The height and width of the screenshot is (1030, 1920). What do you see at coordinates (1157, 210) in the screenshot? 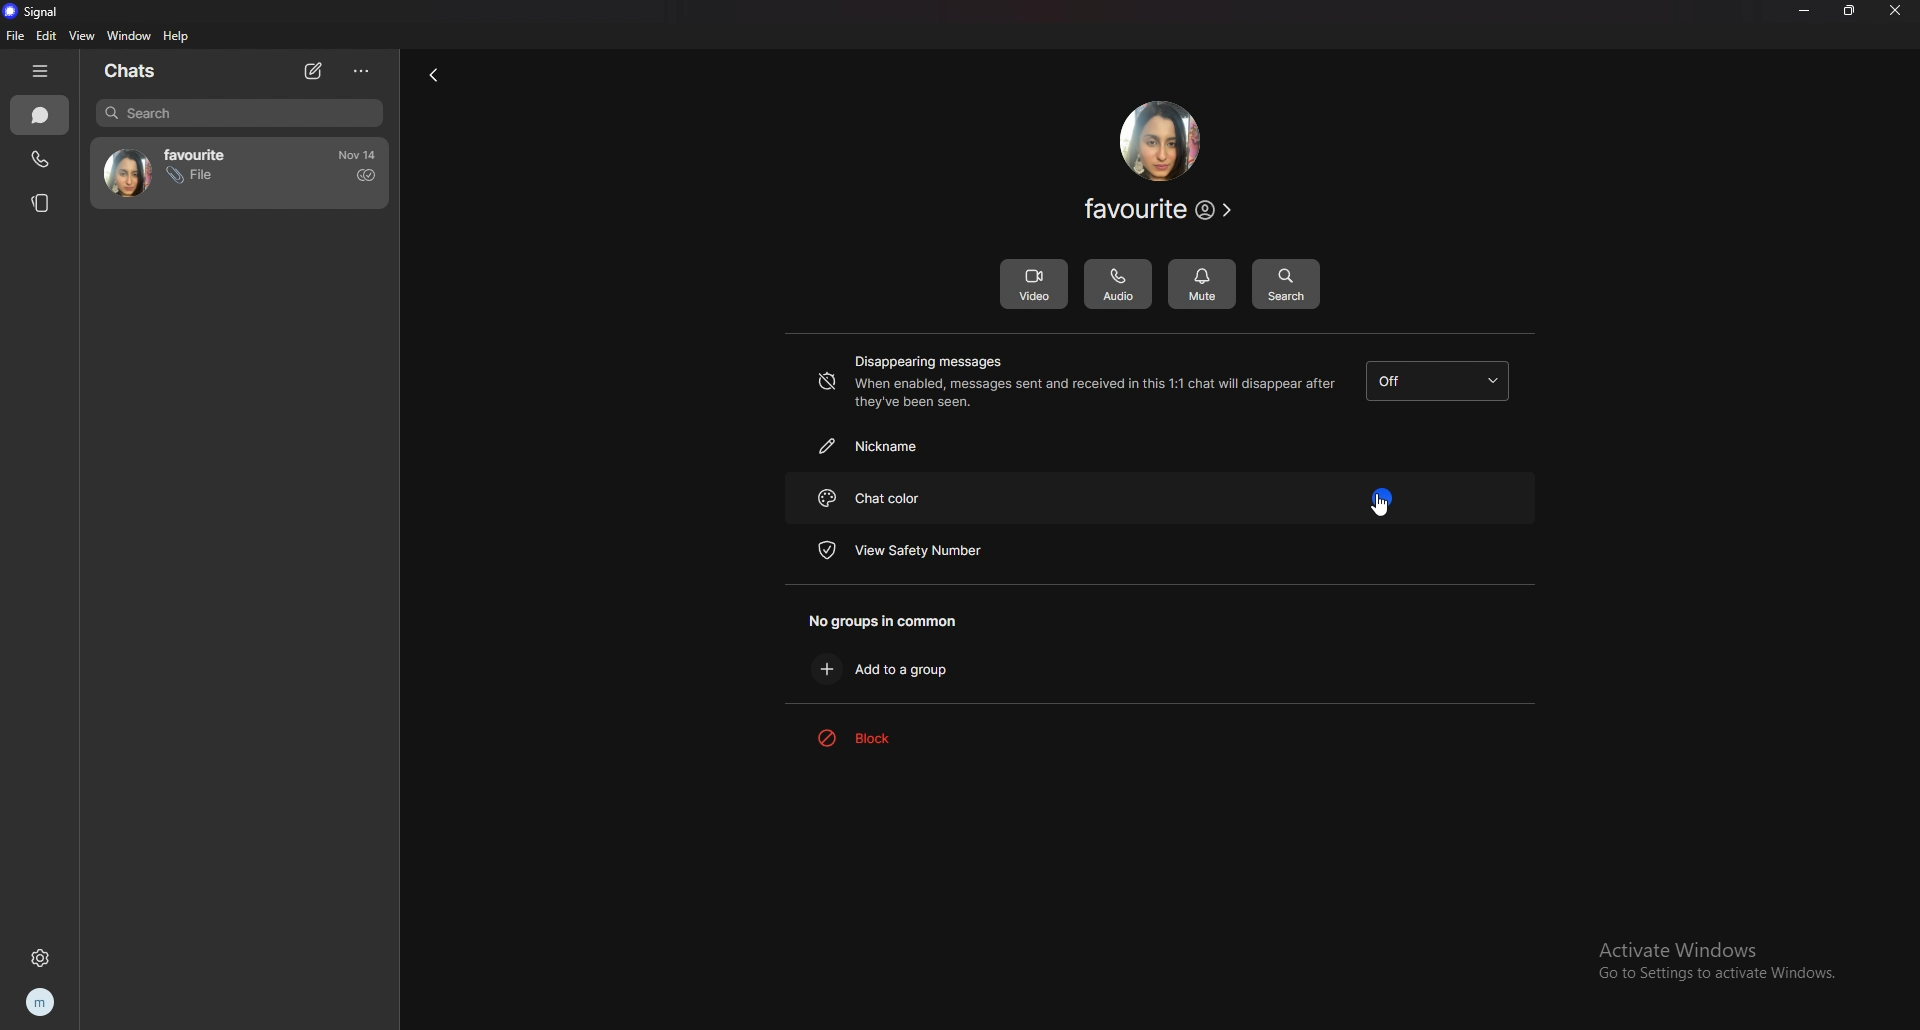
I see `contact info` at bounding box center [1157, 210].